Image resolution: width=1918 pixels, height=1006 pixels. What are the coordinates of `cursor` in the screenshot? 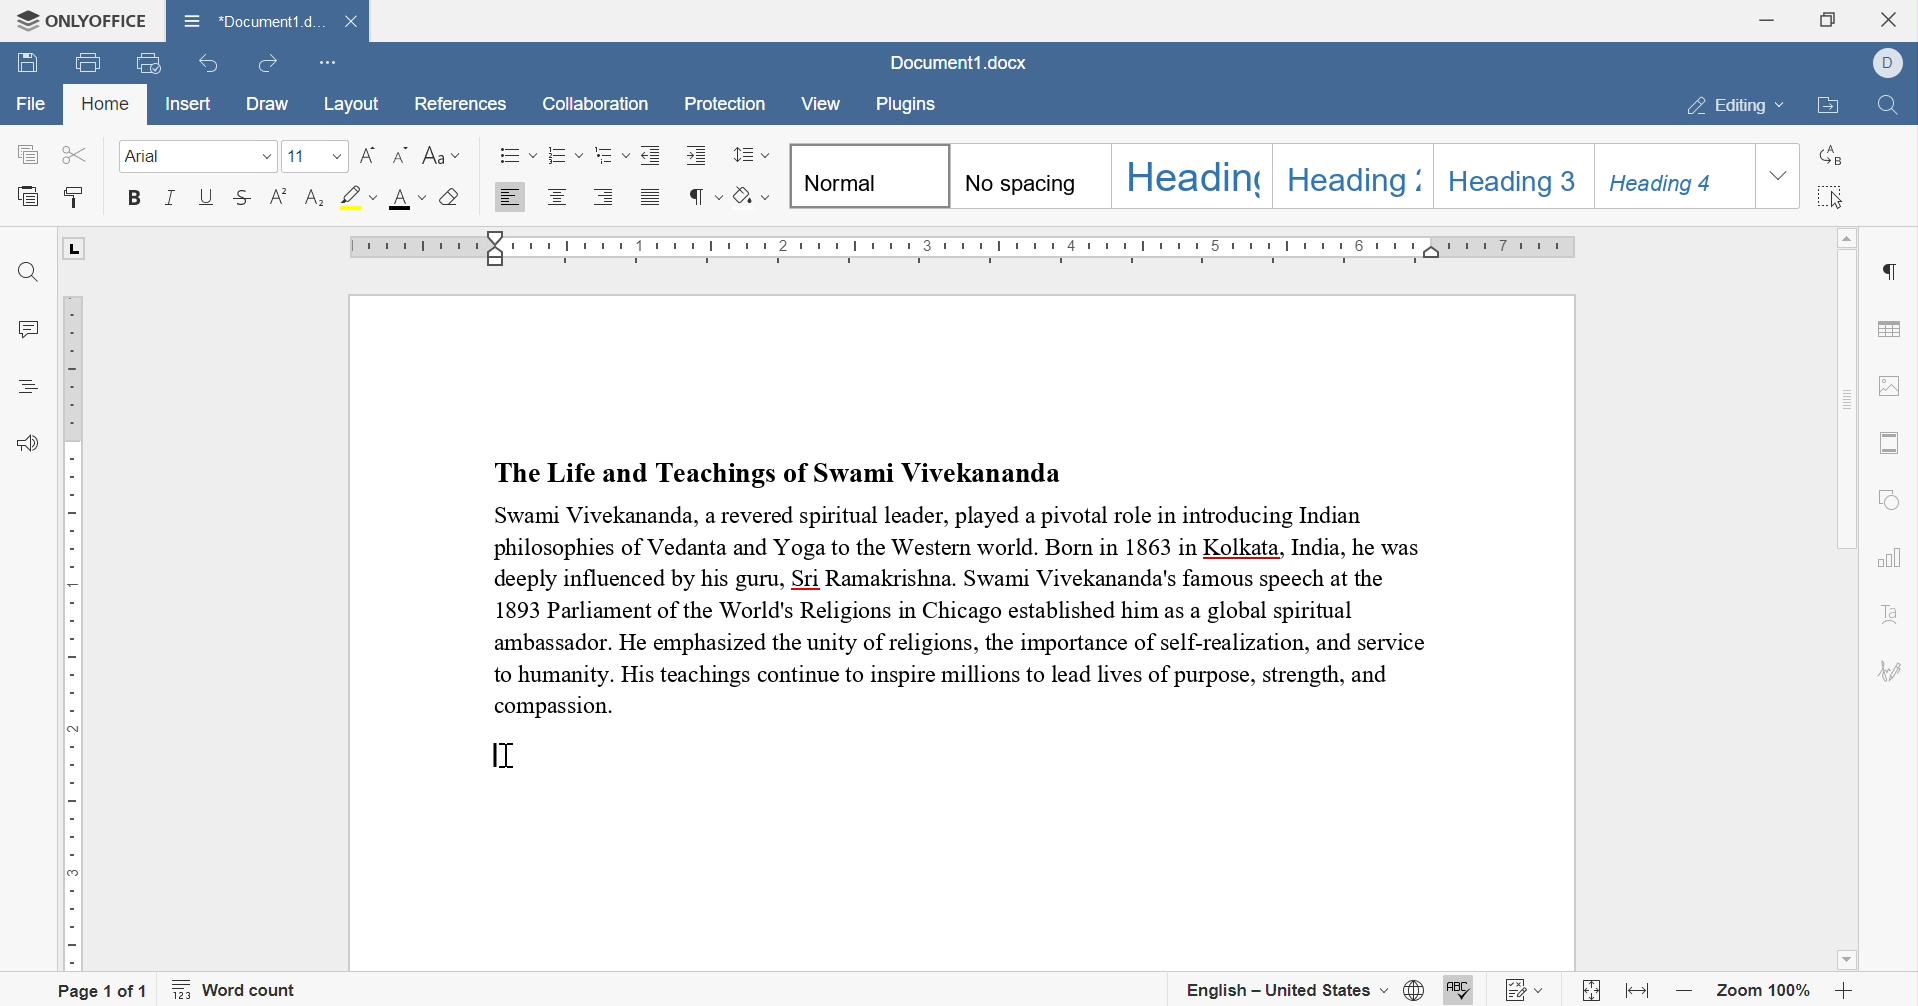 It's located at (505, 756).